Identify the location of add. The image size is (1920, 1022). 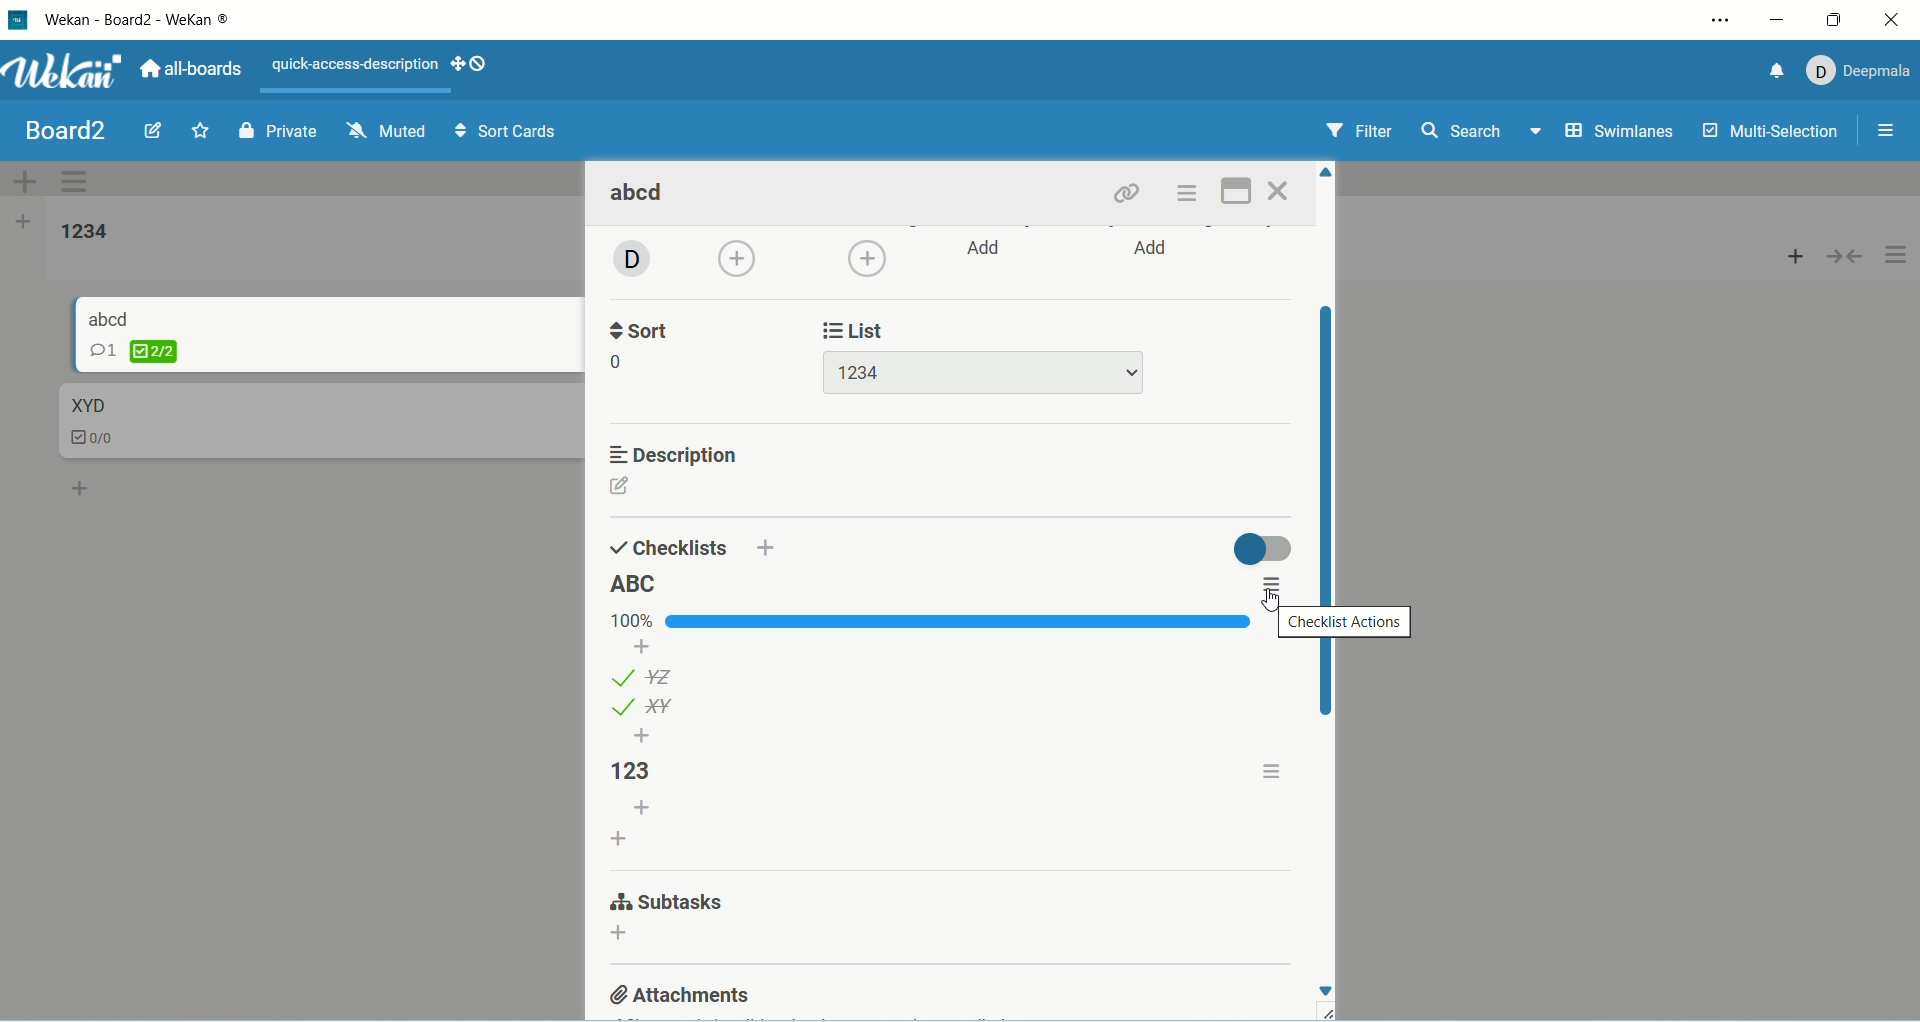
(643, 808).